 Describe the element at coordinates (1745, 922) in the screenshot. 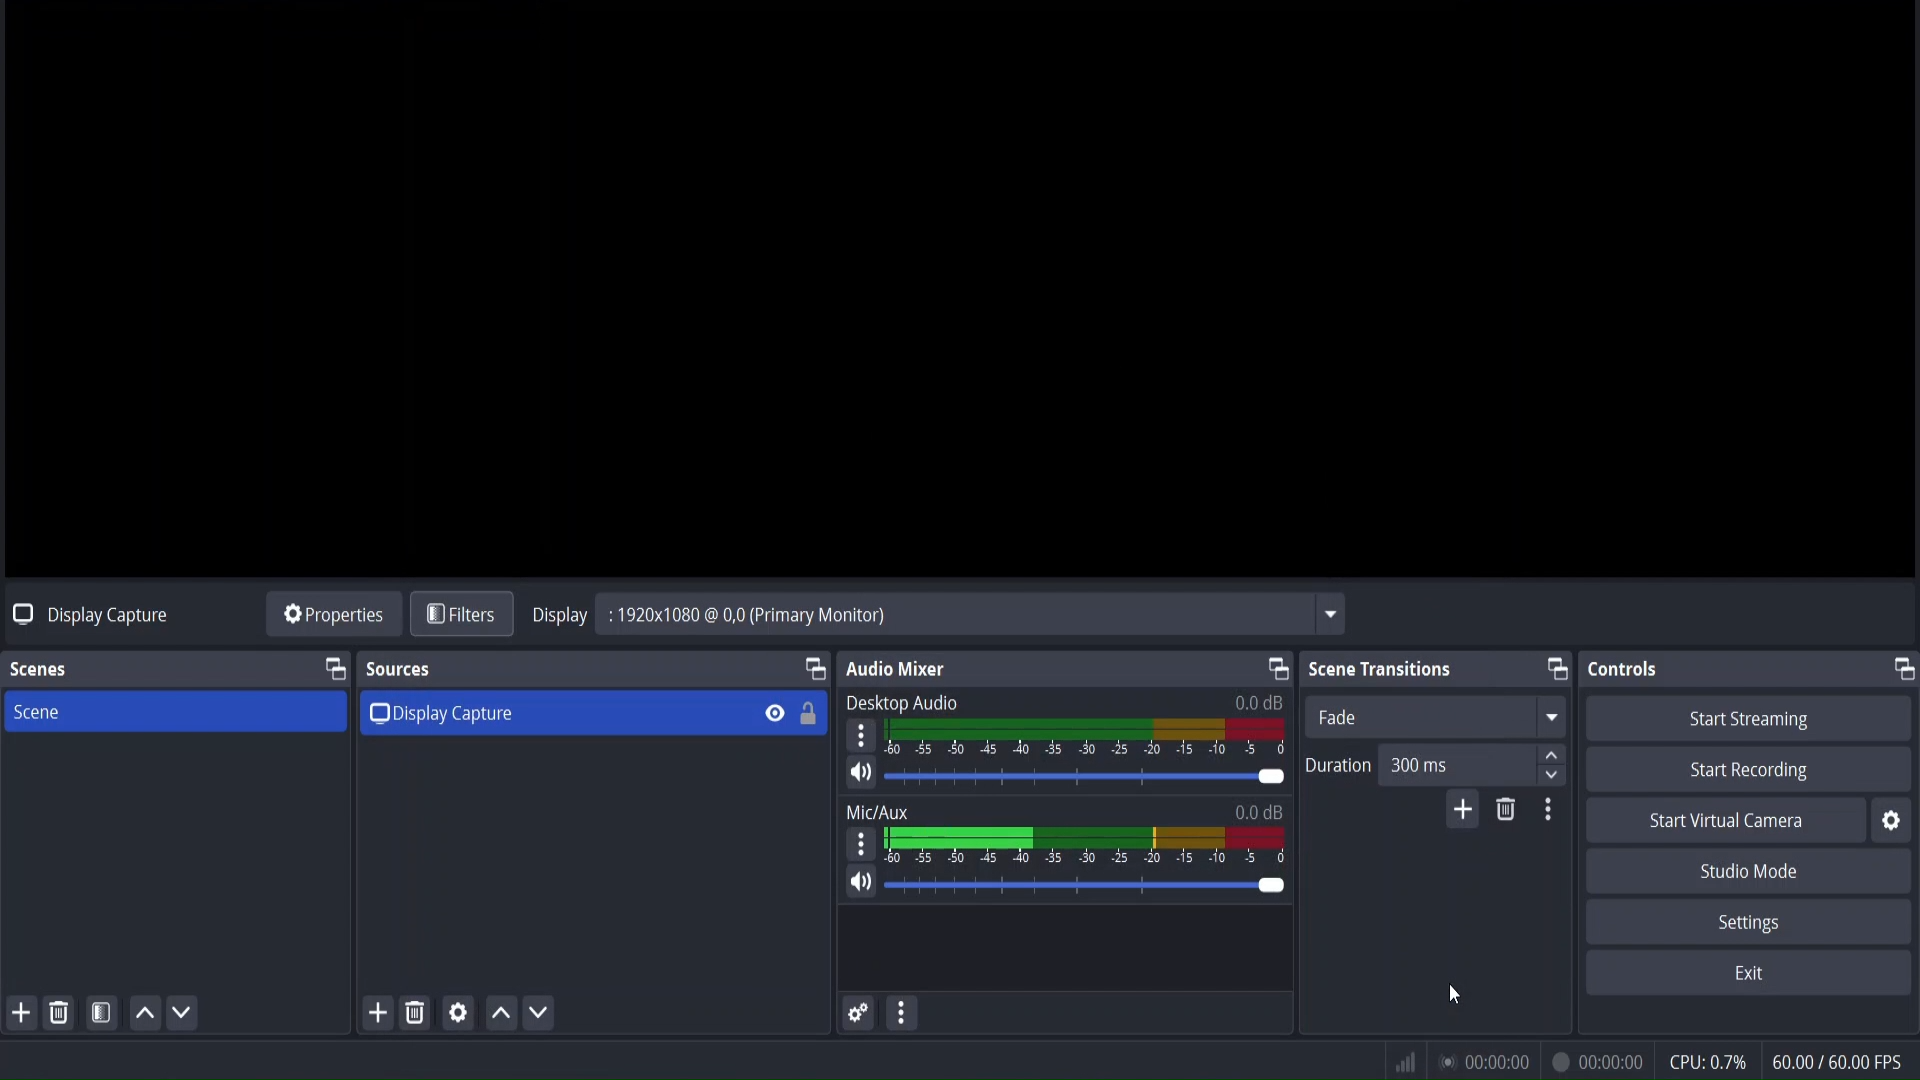

I see `settings` at that location.